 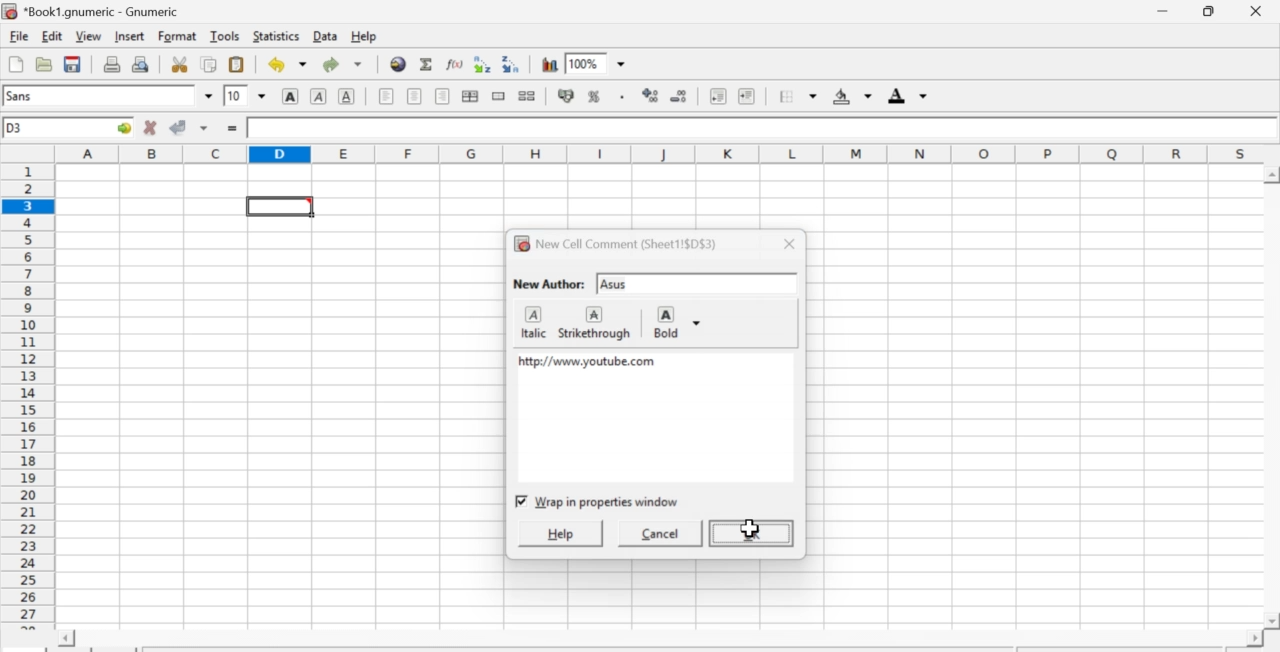 What do you see at coordinates (1272, 175) in the screenshot?
I see `scroll up` at bounding box center [1272, 175].